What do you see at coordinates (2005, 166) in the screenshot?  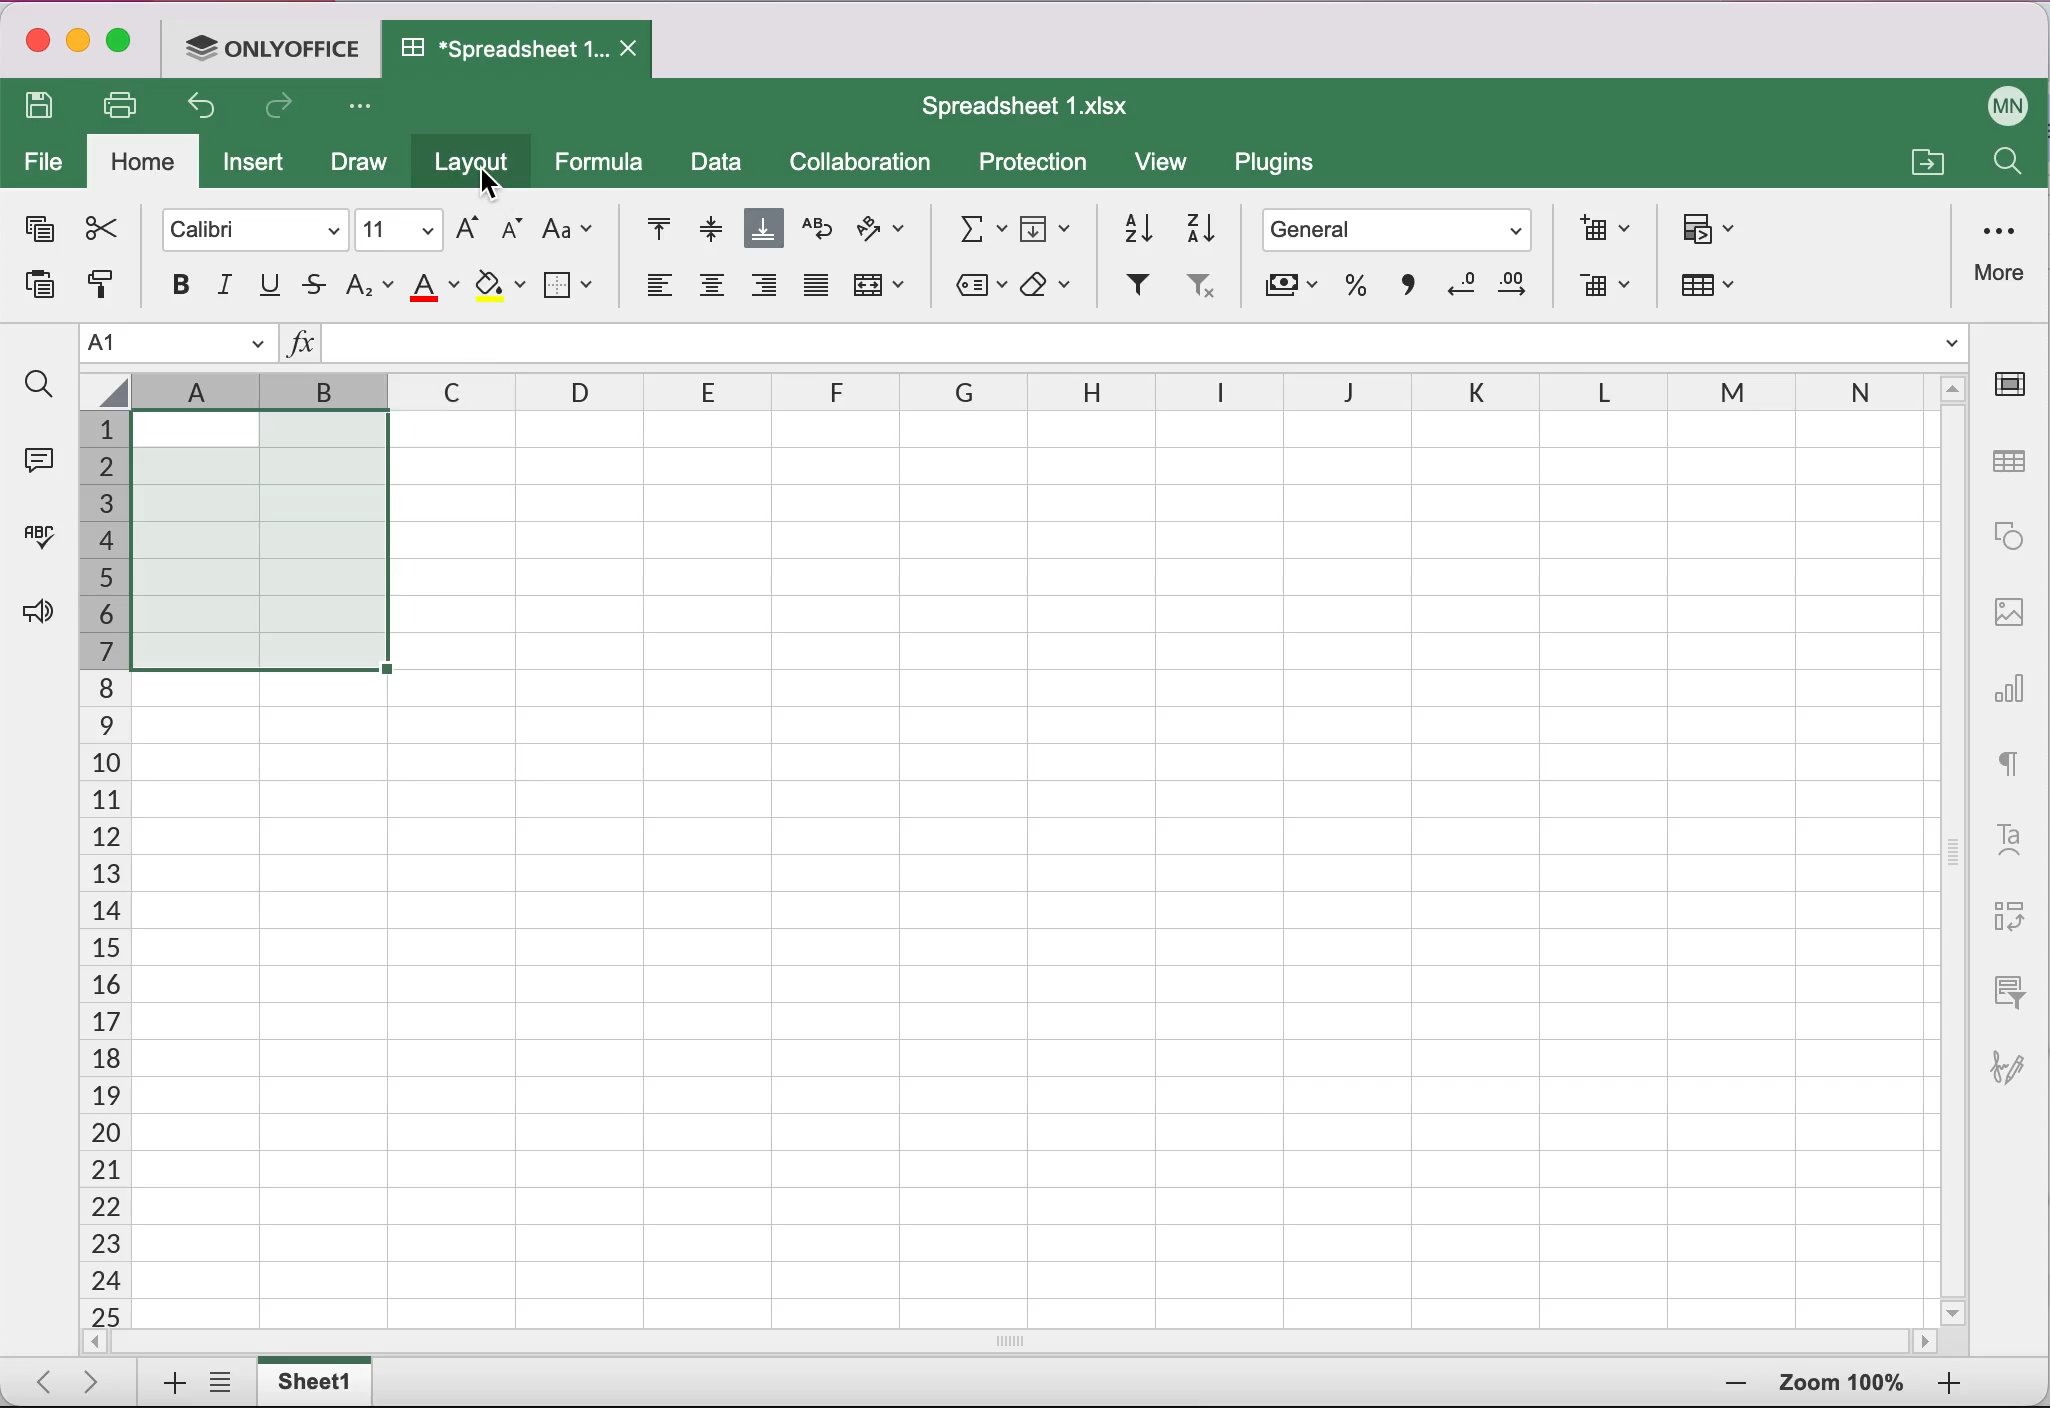 I see `Find` at bounding box center [2005, 166].